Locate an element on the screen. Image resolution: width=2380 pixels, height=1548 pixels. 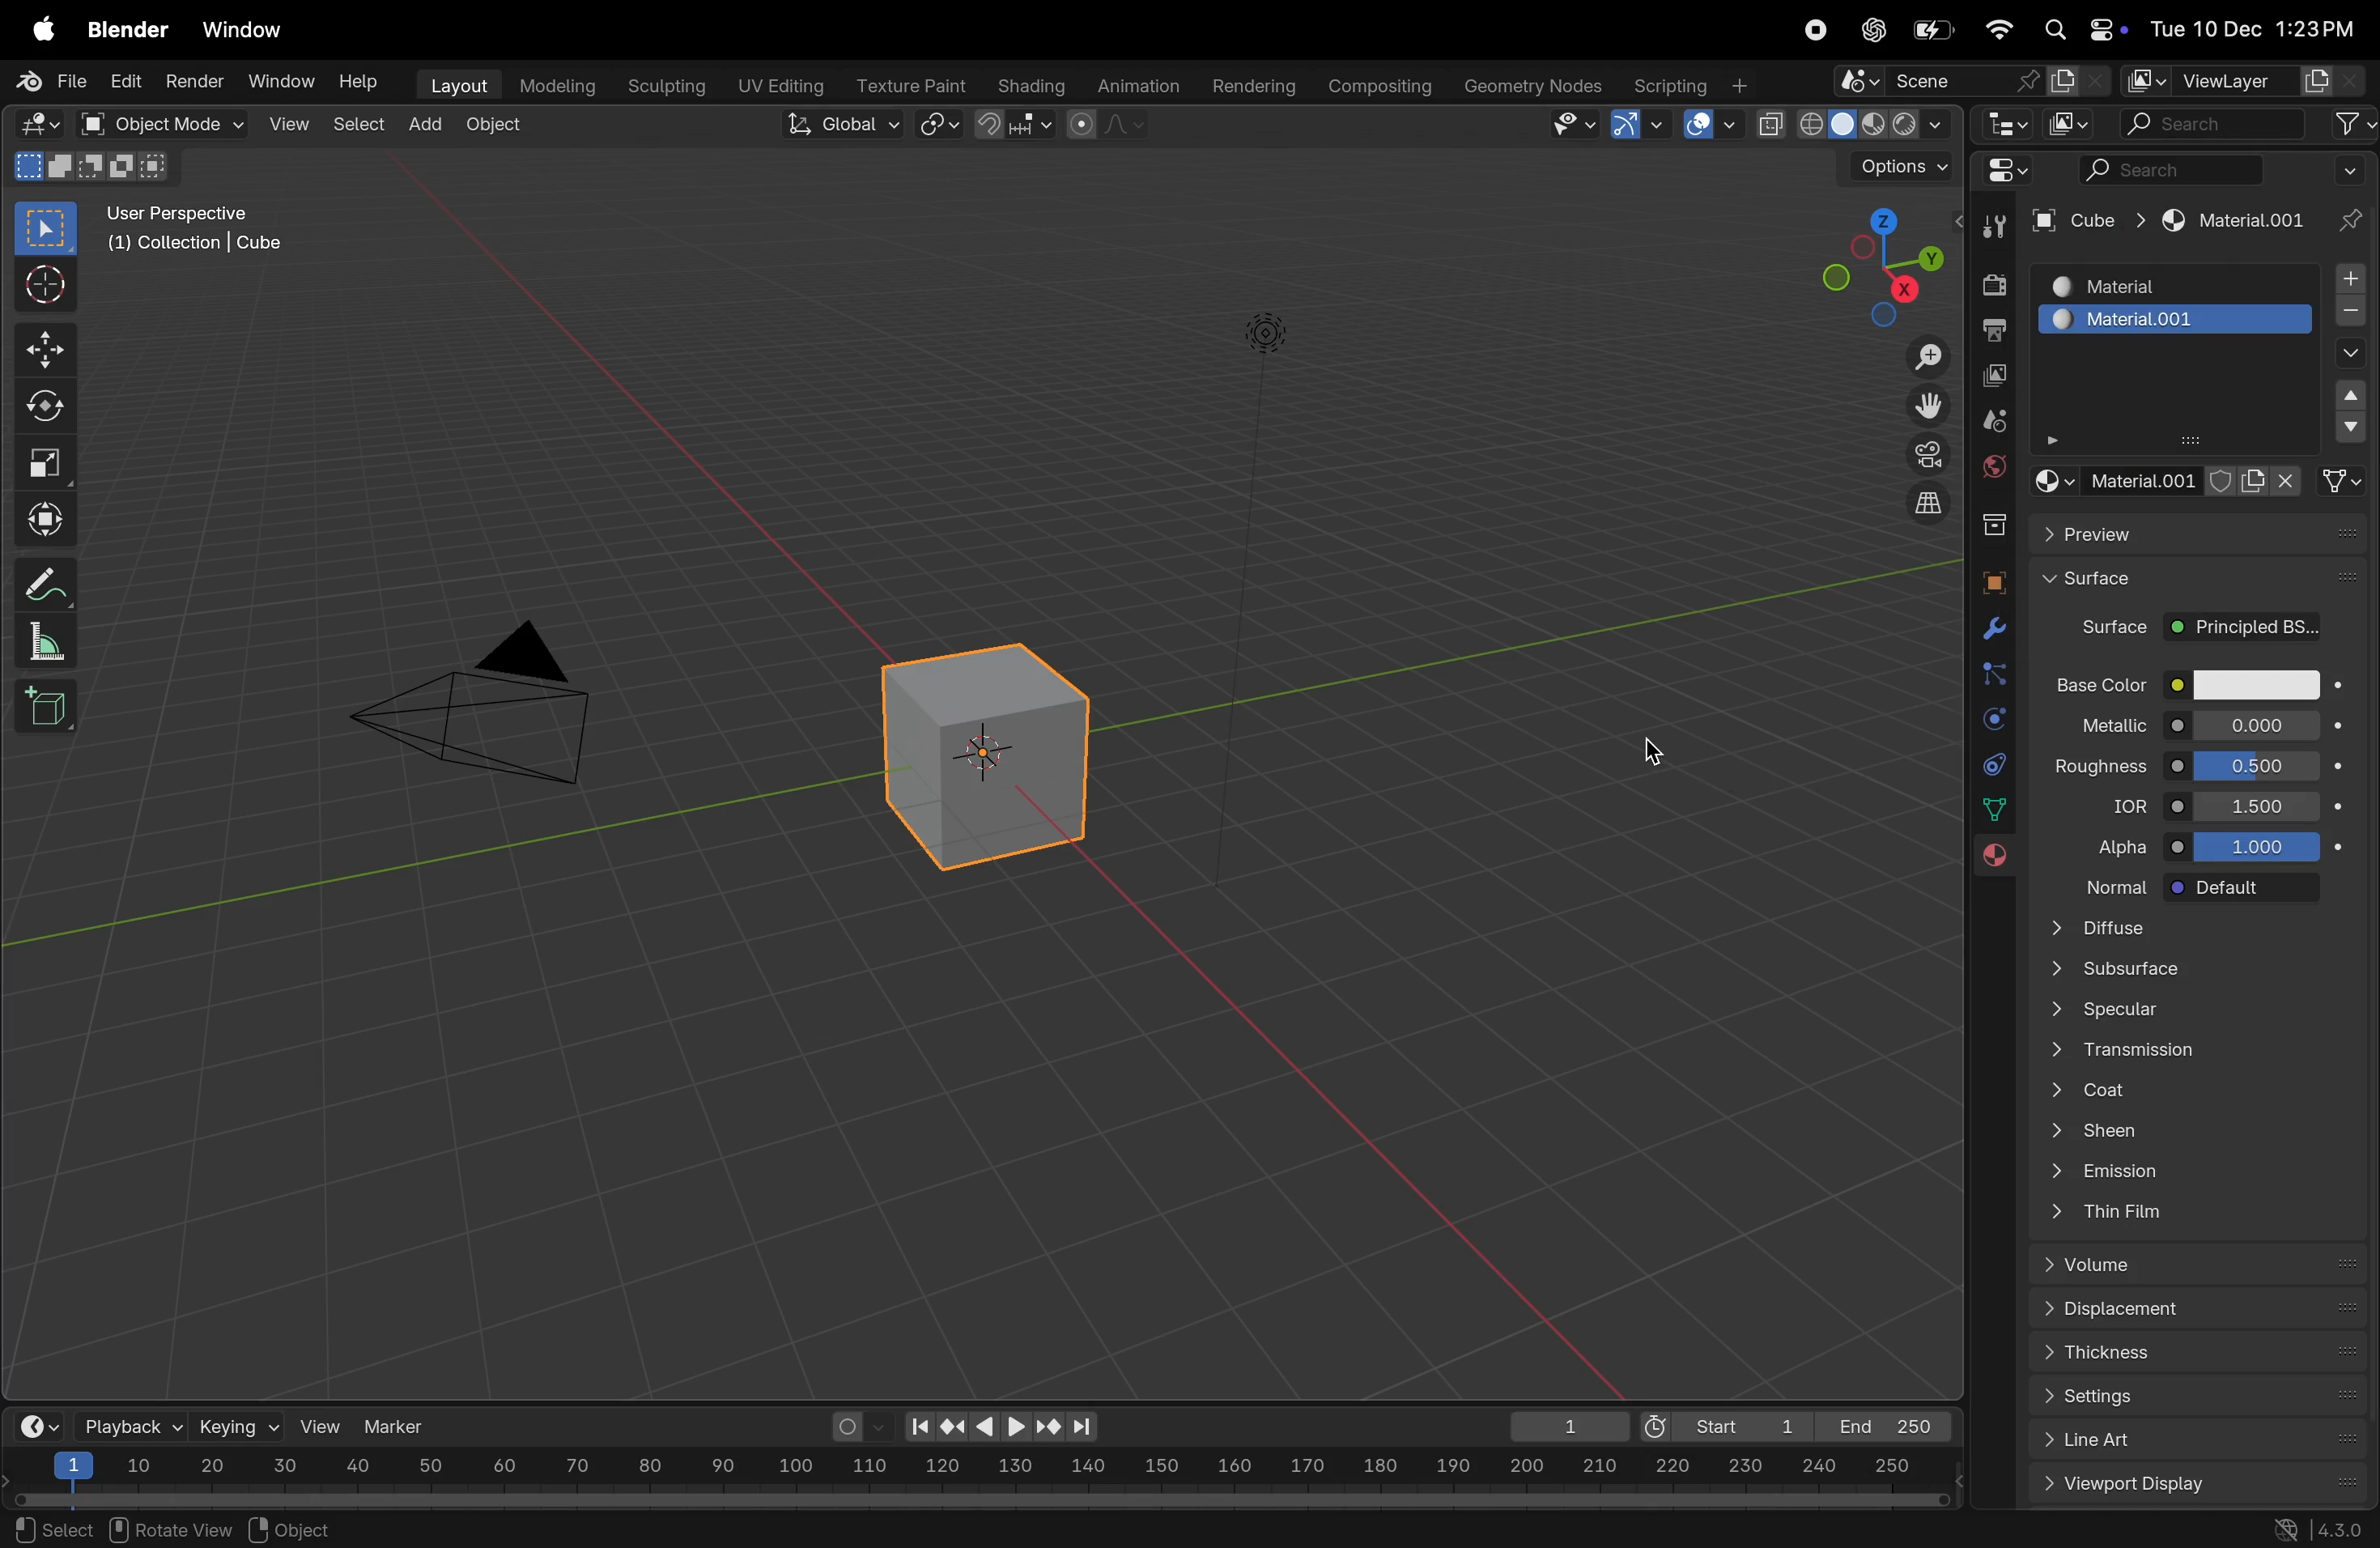
cursor is located at coordinates (42, 287).